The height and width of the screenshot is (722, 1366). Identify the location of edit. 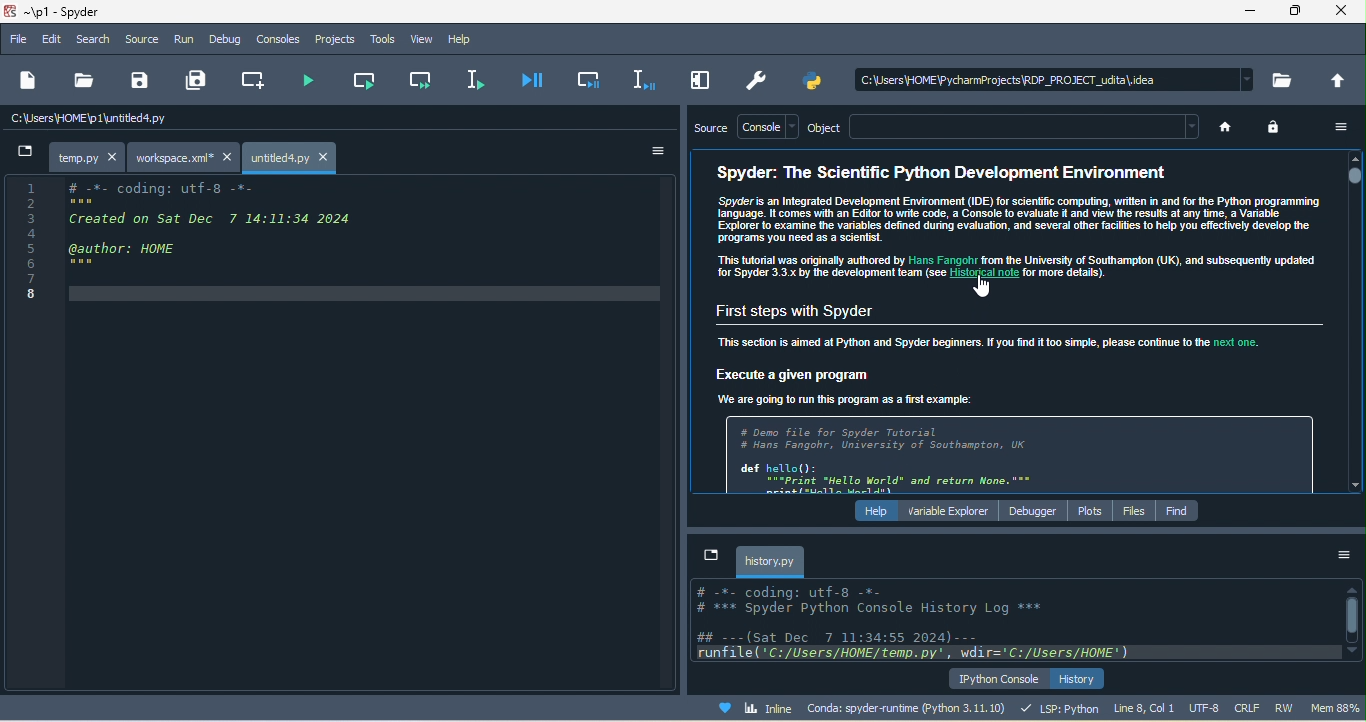
(58, 40).